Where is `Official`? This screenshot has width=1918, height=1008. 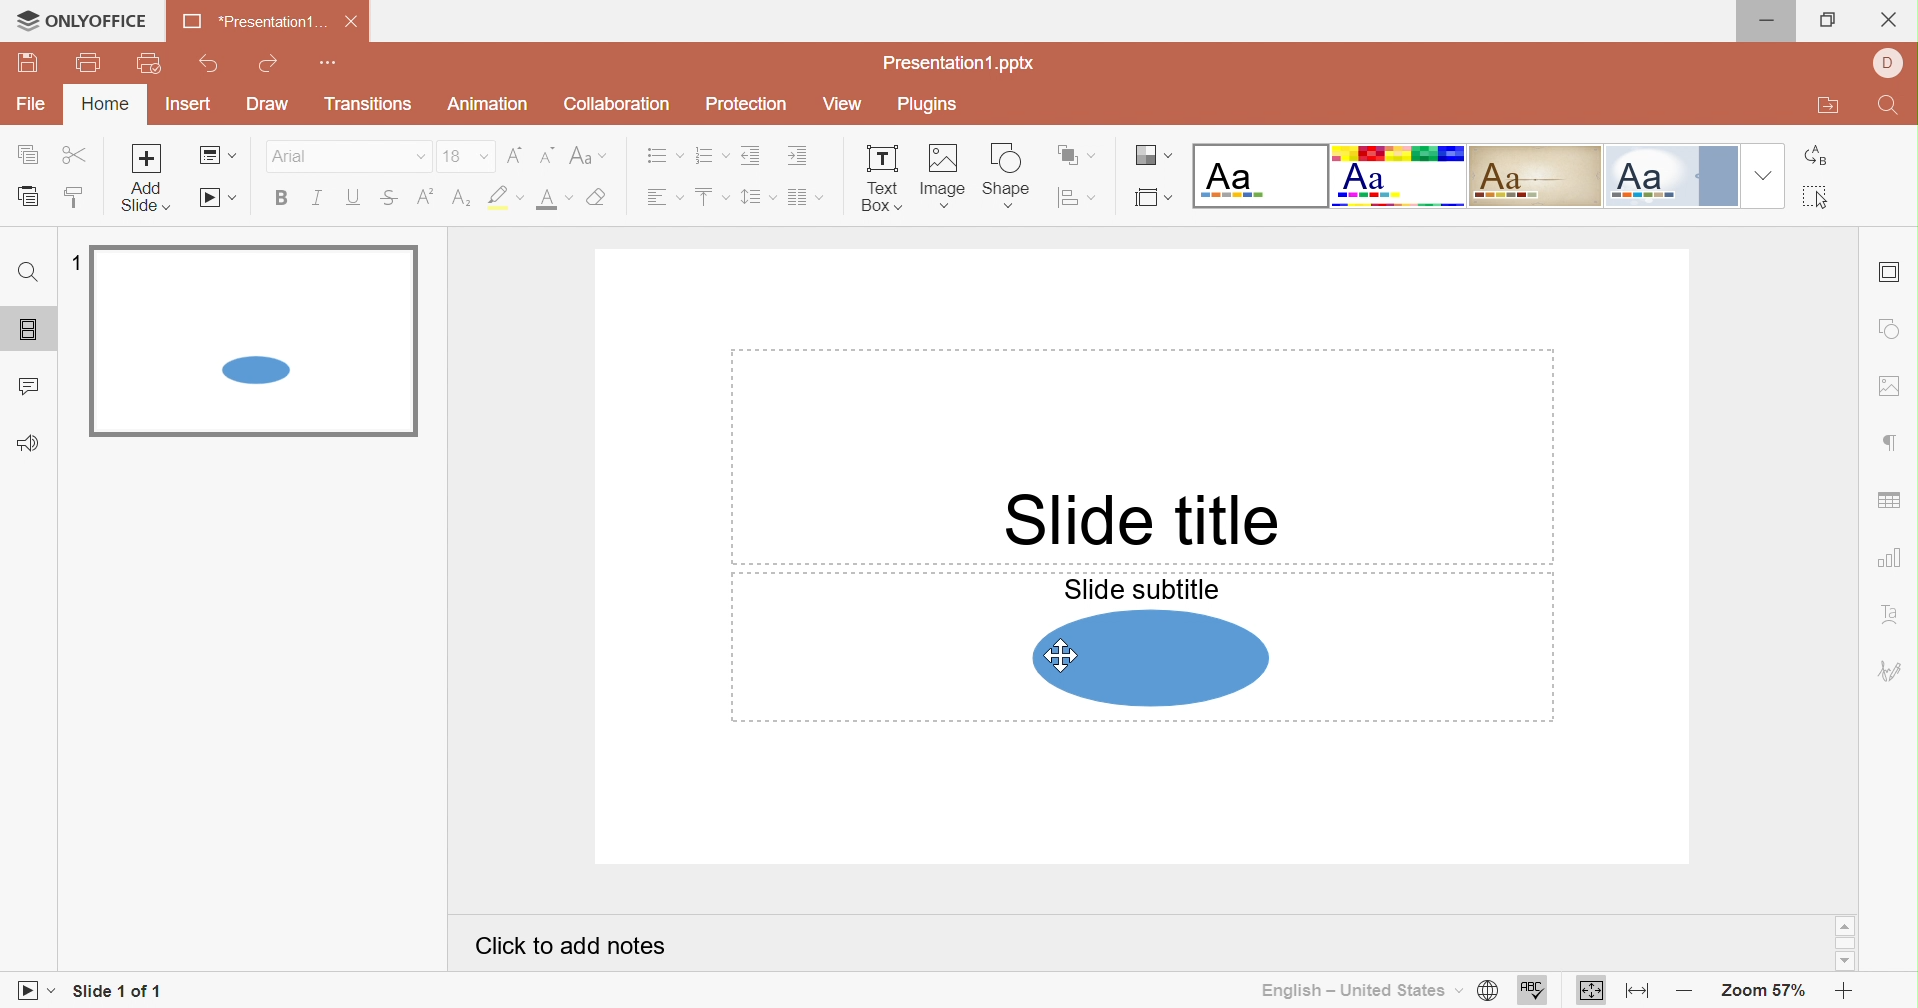 Official is located at coordinates (1676, 177).